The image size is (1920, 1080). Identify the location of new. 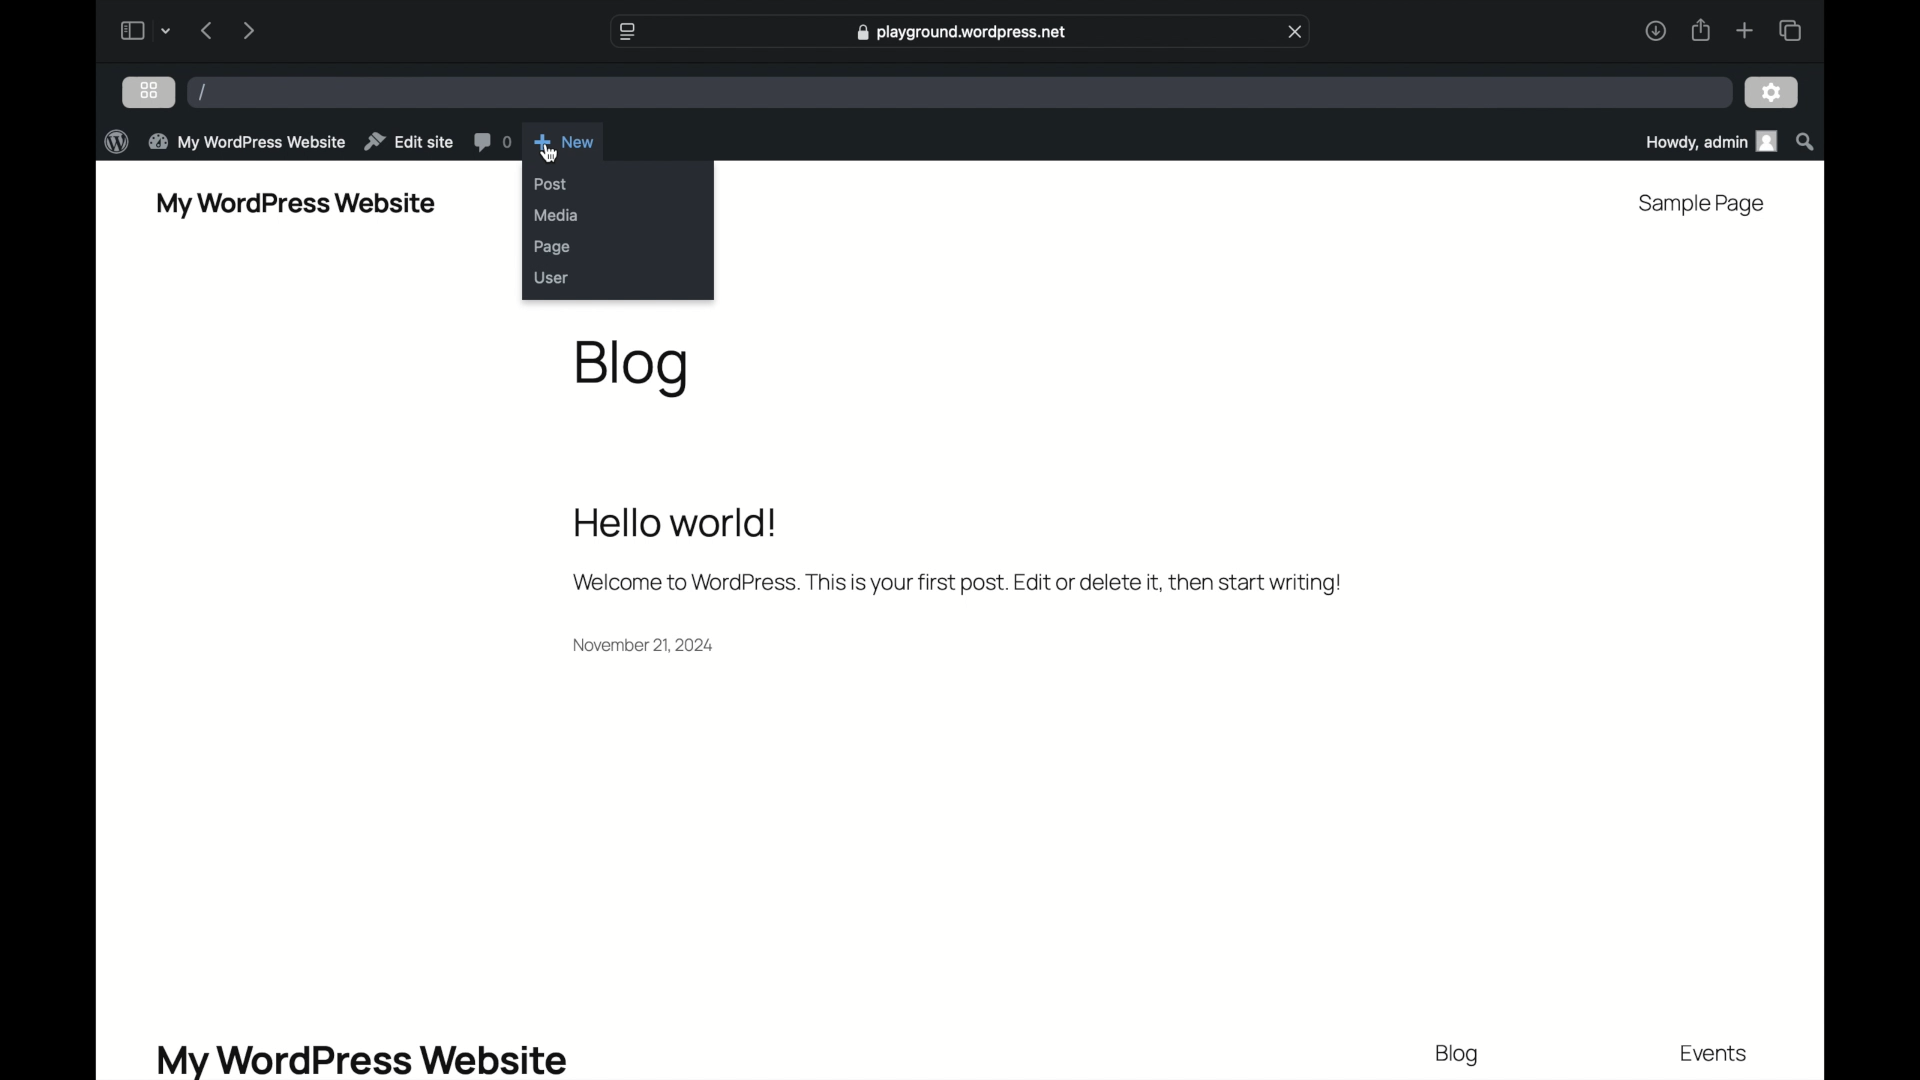
(564, 140).